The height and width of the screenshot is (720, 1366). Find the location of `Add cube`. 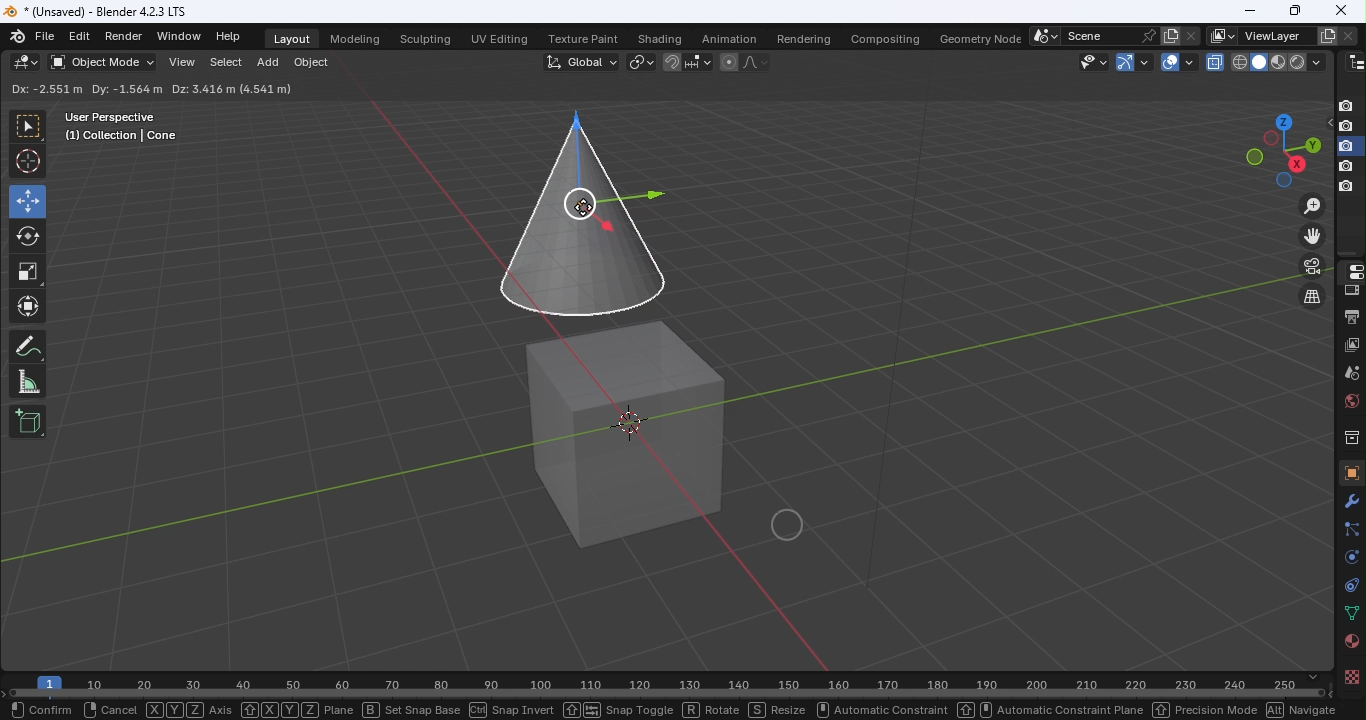

Add cube is located at coordinates (28, 420).